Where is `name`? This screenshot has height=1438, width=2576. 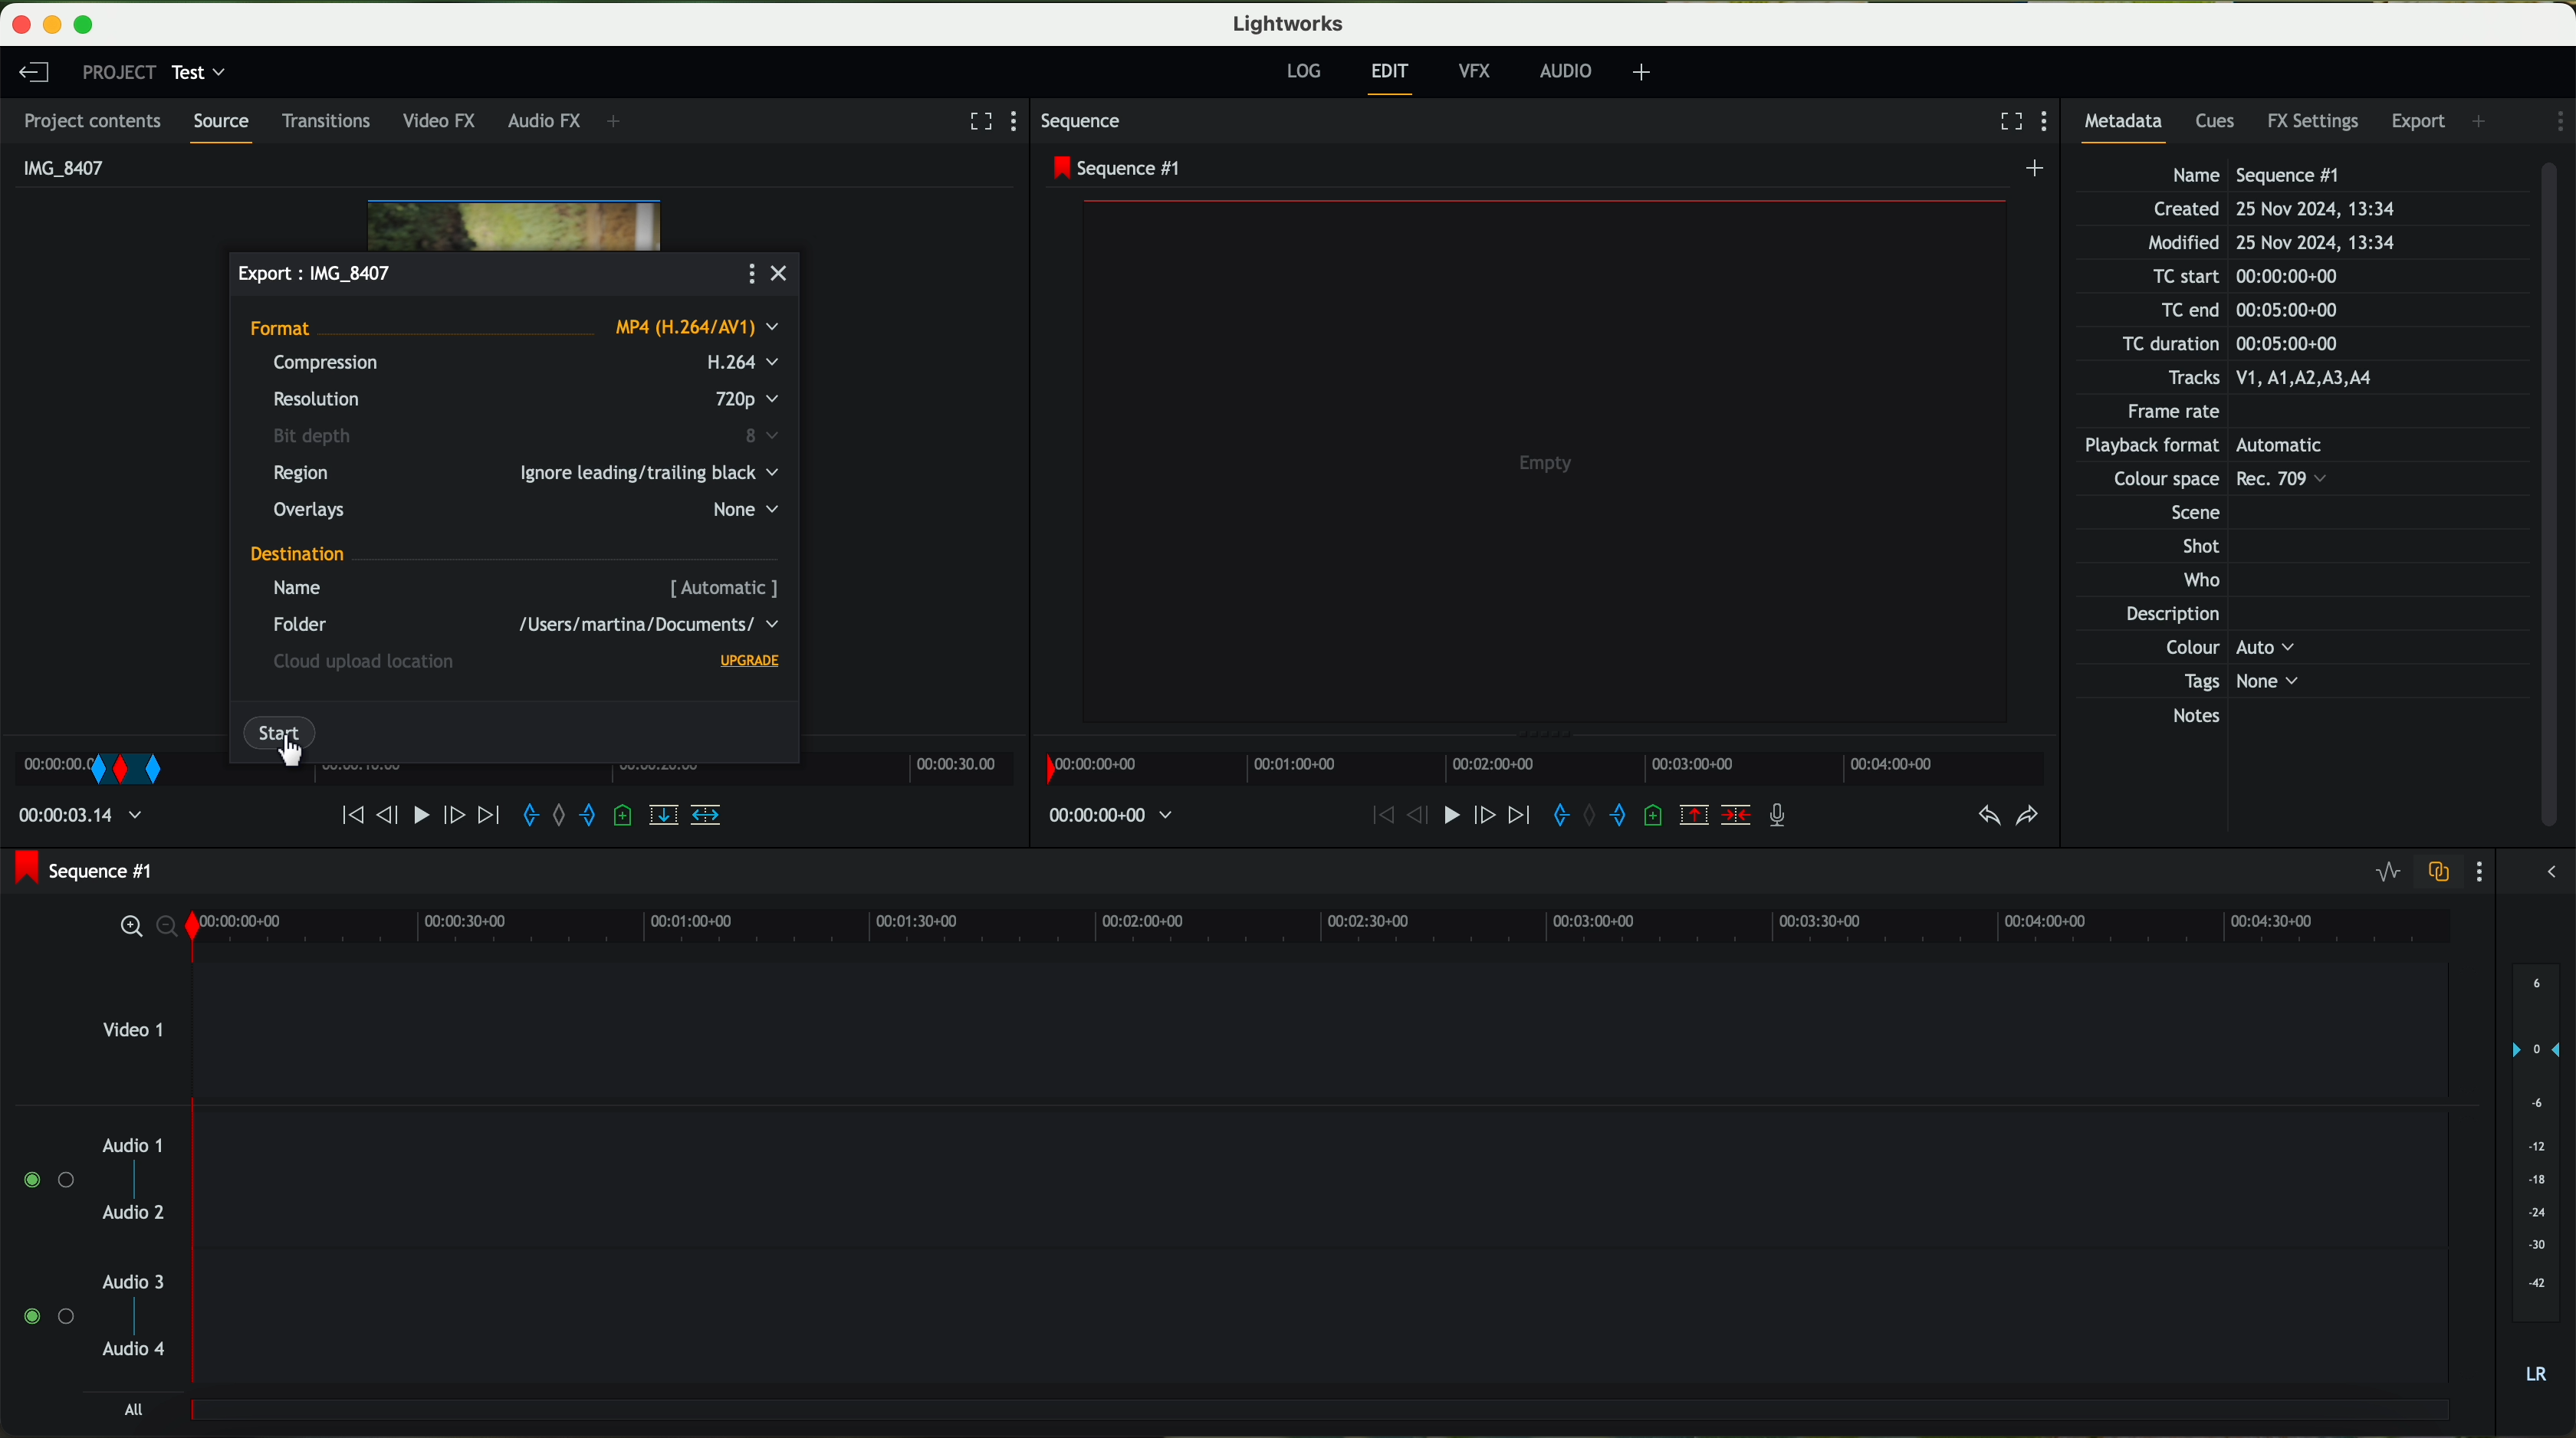
name is located at coordinates (527, 588).